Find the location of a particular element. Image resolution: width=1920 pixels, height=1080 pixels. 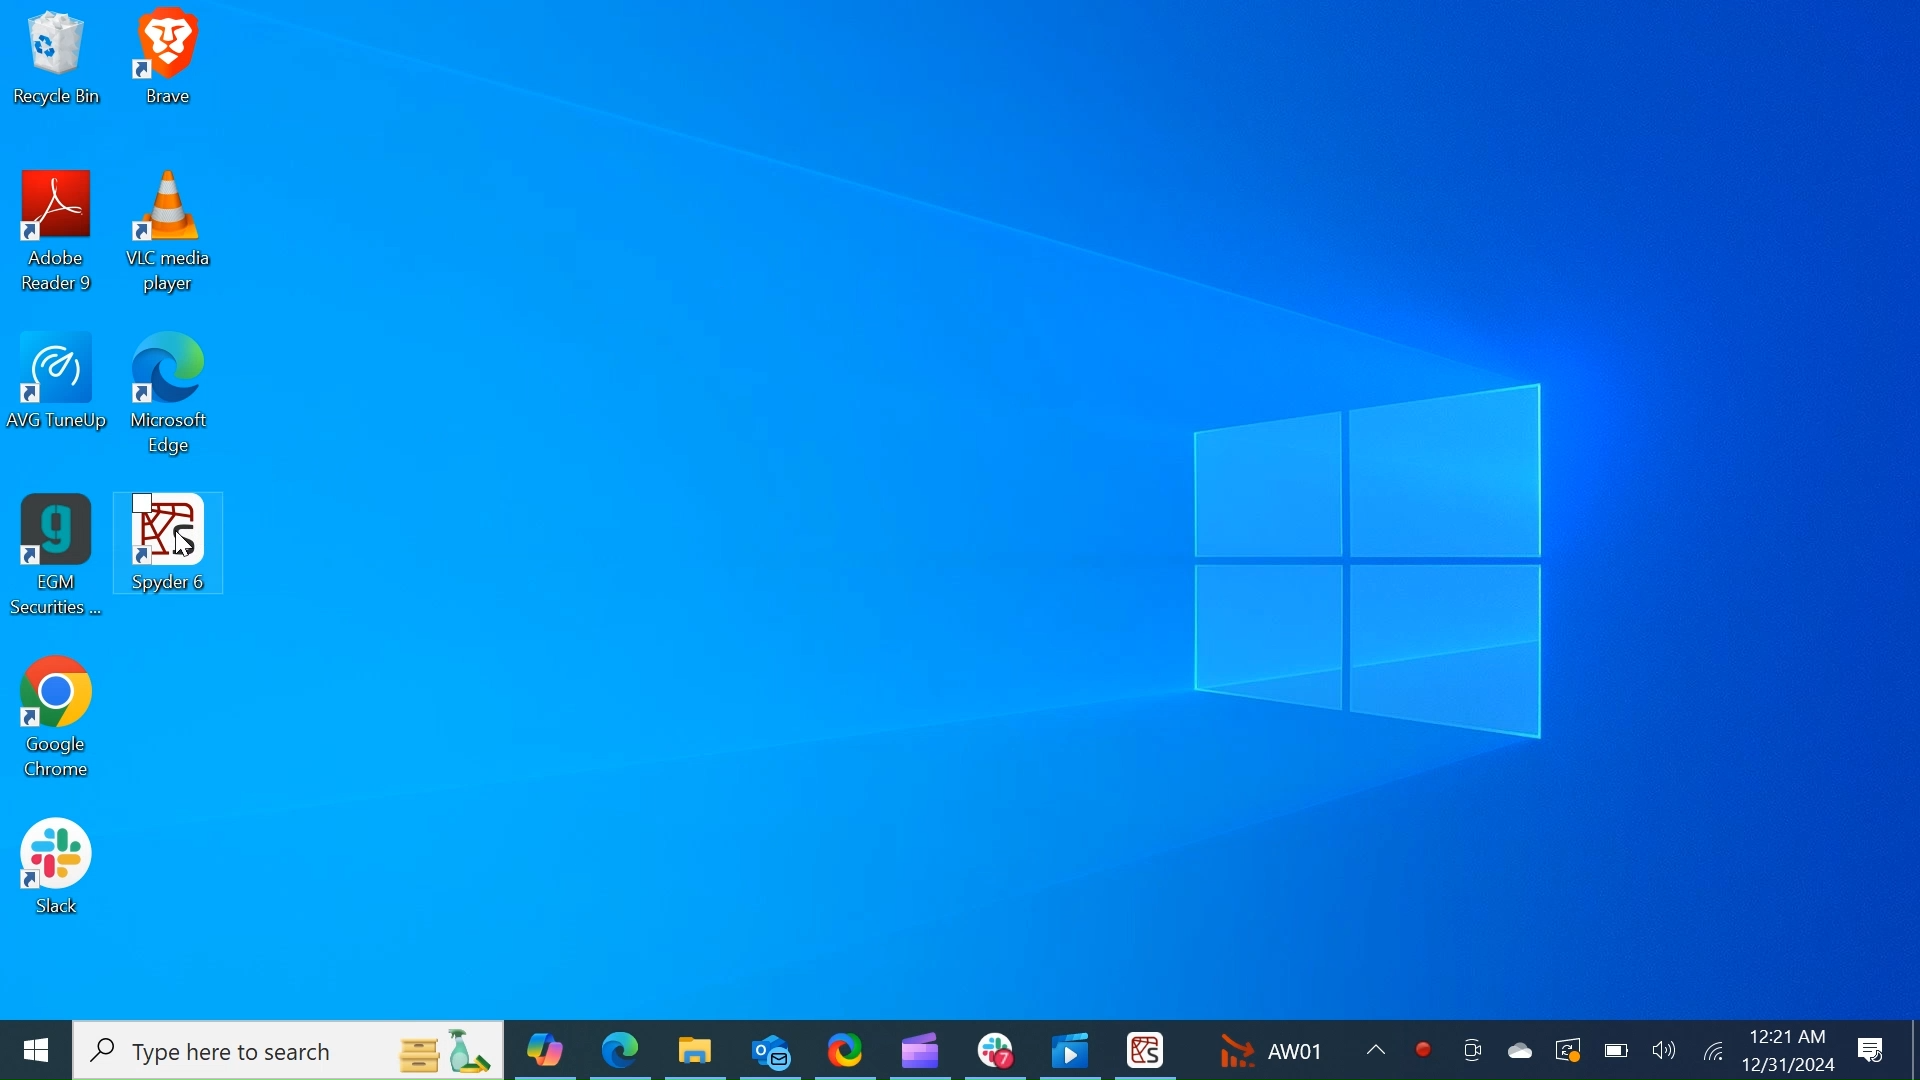

Google Chrome Desktop Icon is located at coordinates (58, 720).